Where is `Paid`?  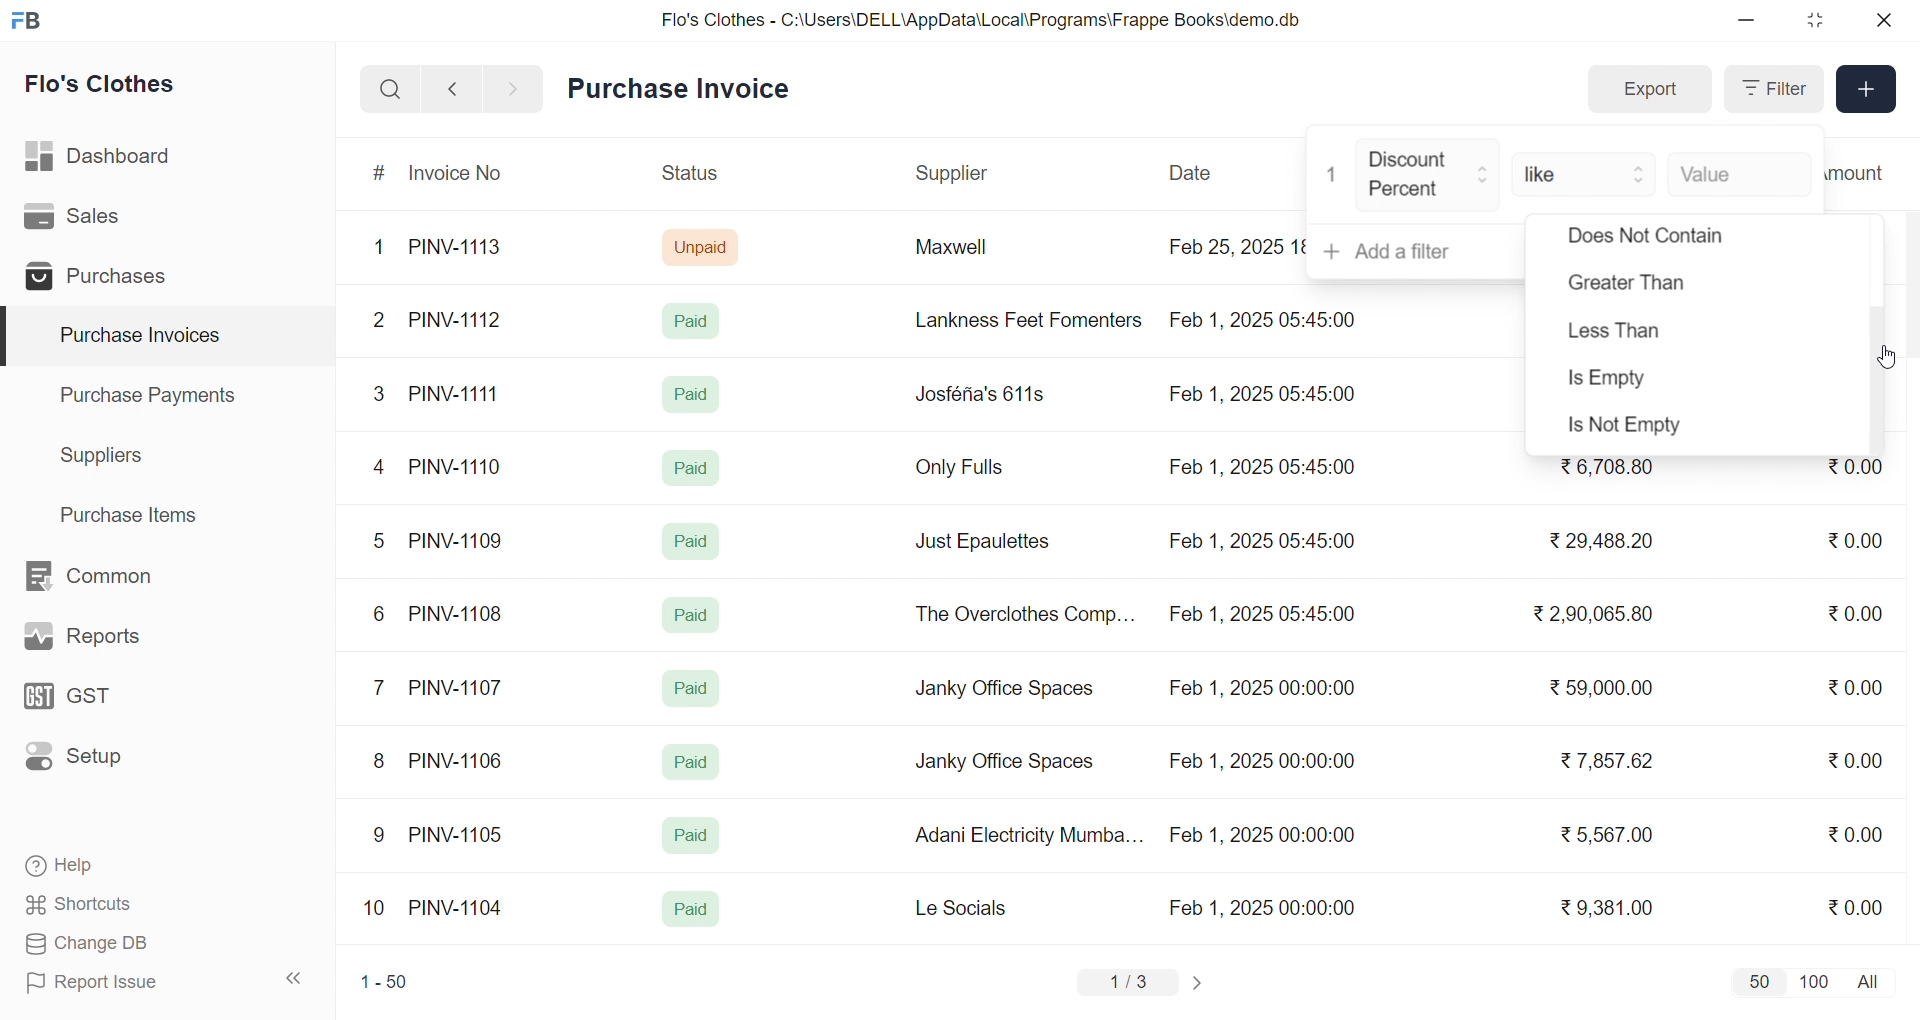
Paid is located at coordinates (692, 762).